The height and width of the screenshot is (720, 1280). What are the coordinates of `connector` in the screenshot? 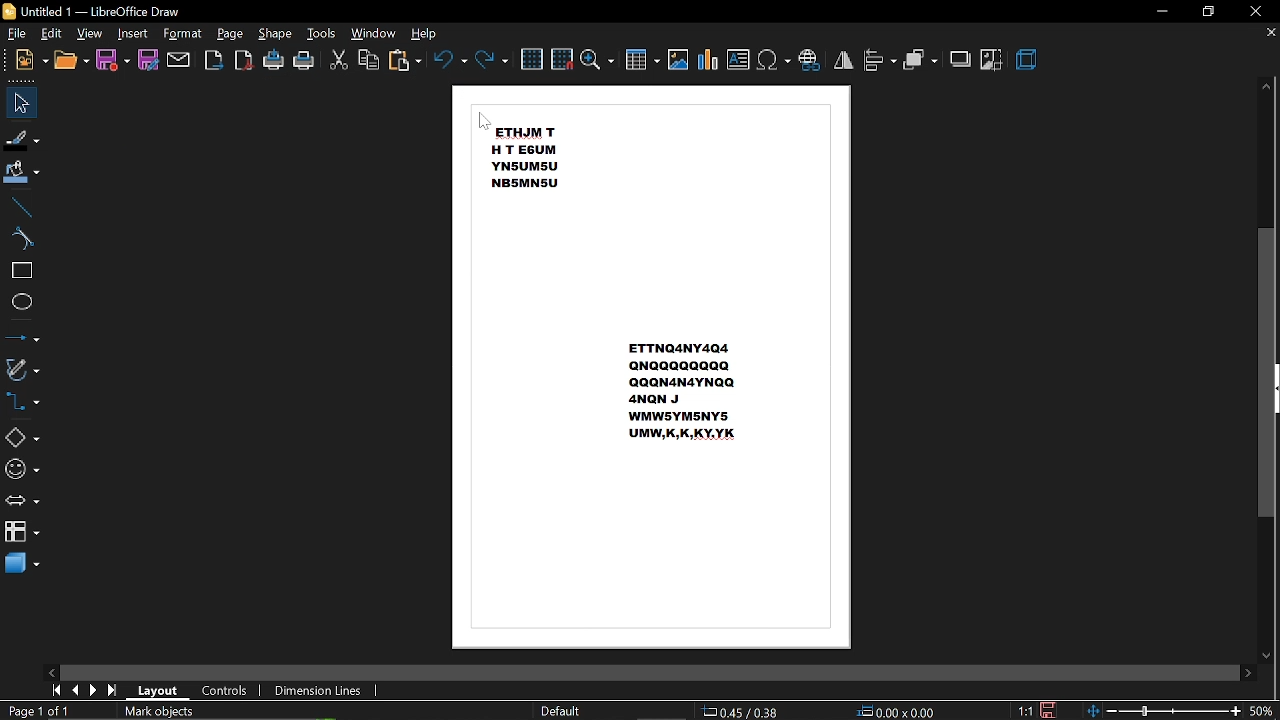 It's located at (26, 404).